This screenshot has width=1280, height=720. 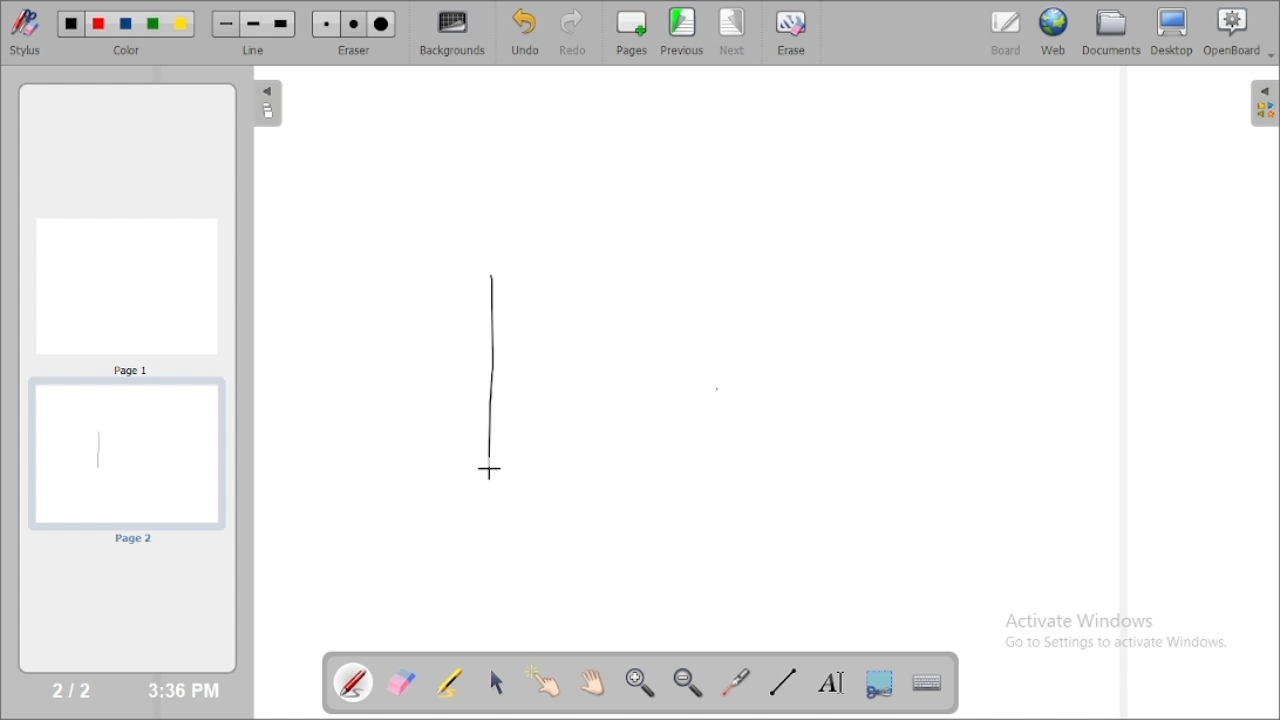 What do you see at coordinates (126, 25) in the screenshot?
I see `Color 3` at bounding box center [126, 25].